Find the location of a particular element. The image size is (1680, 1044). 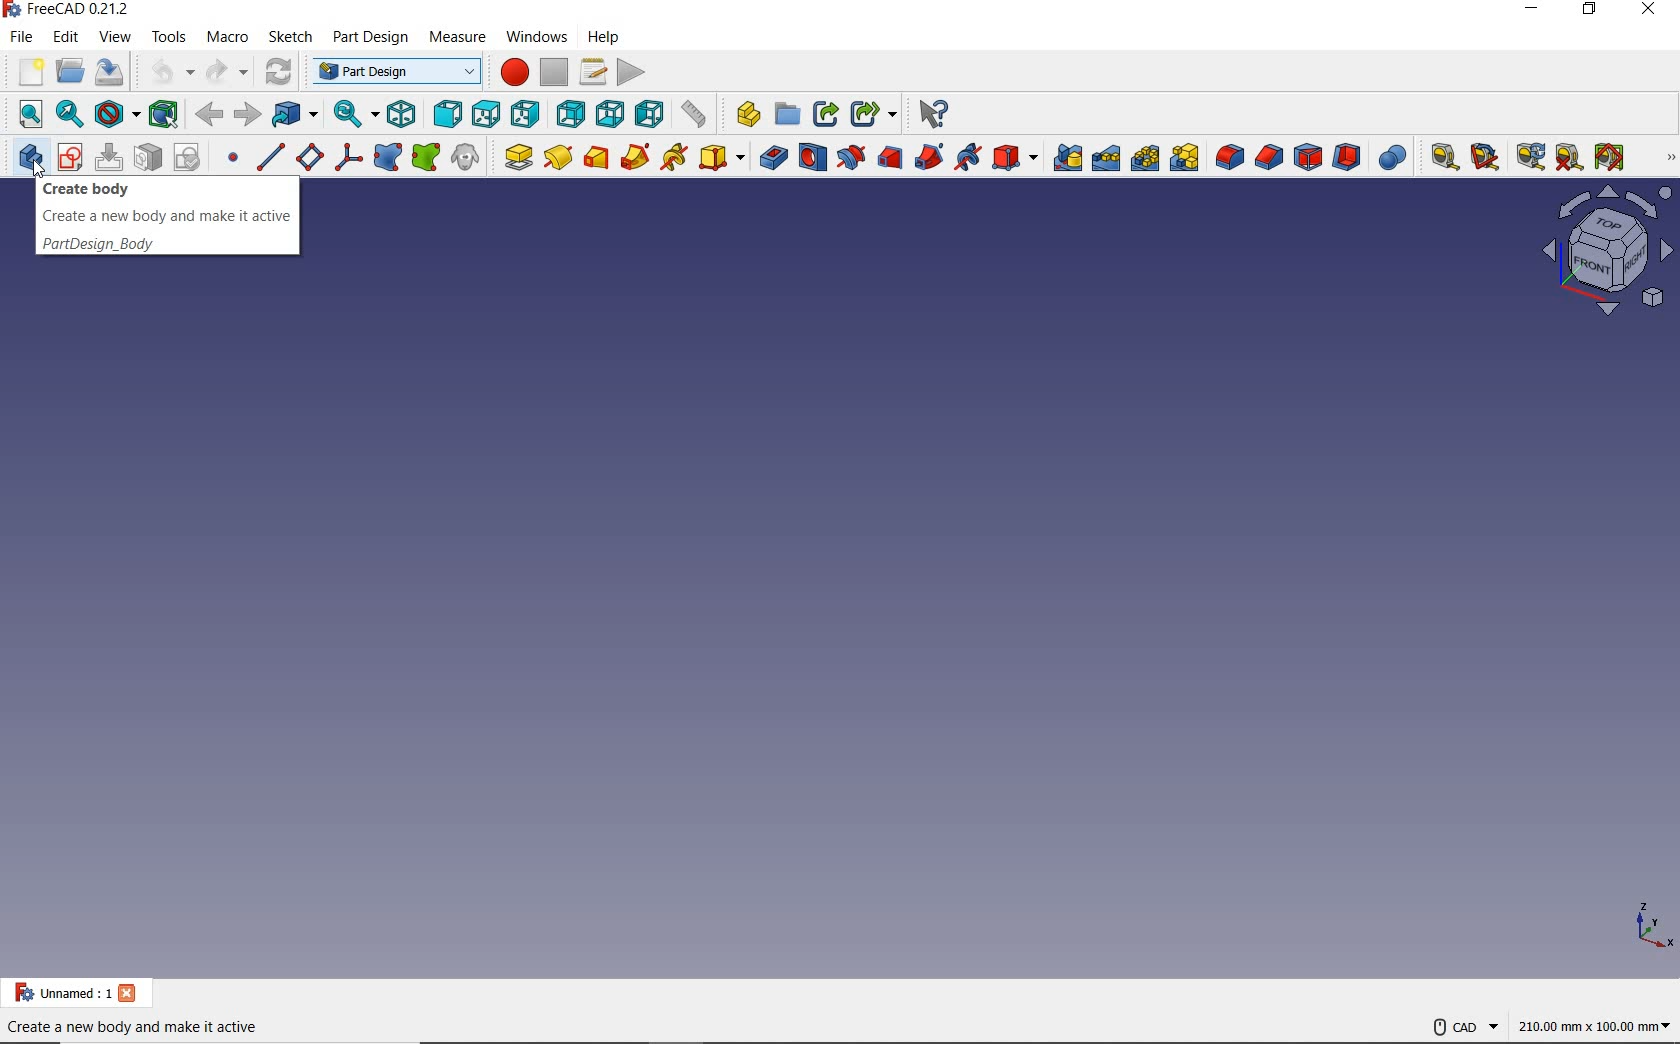

ADDITIVE PIPE is located at coordinates (637, 155).